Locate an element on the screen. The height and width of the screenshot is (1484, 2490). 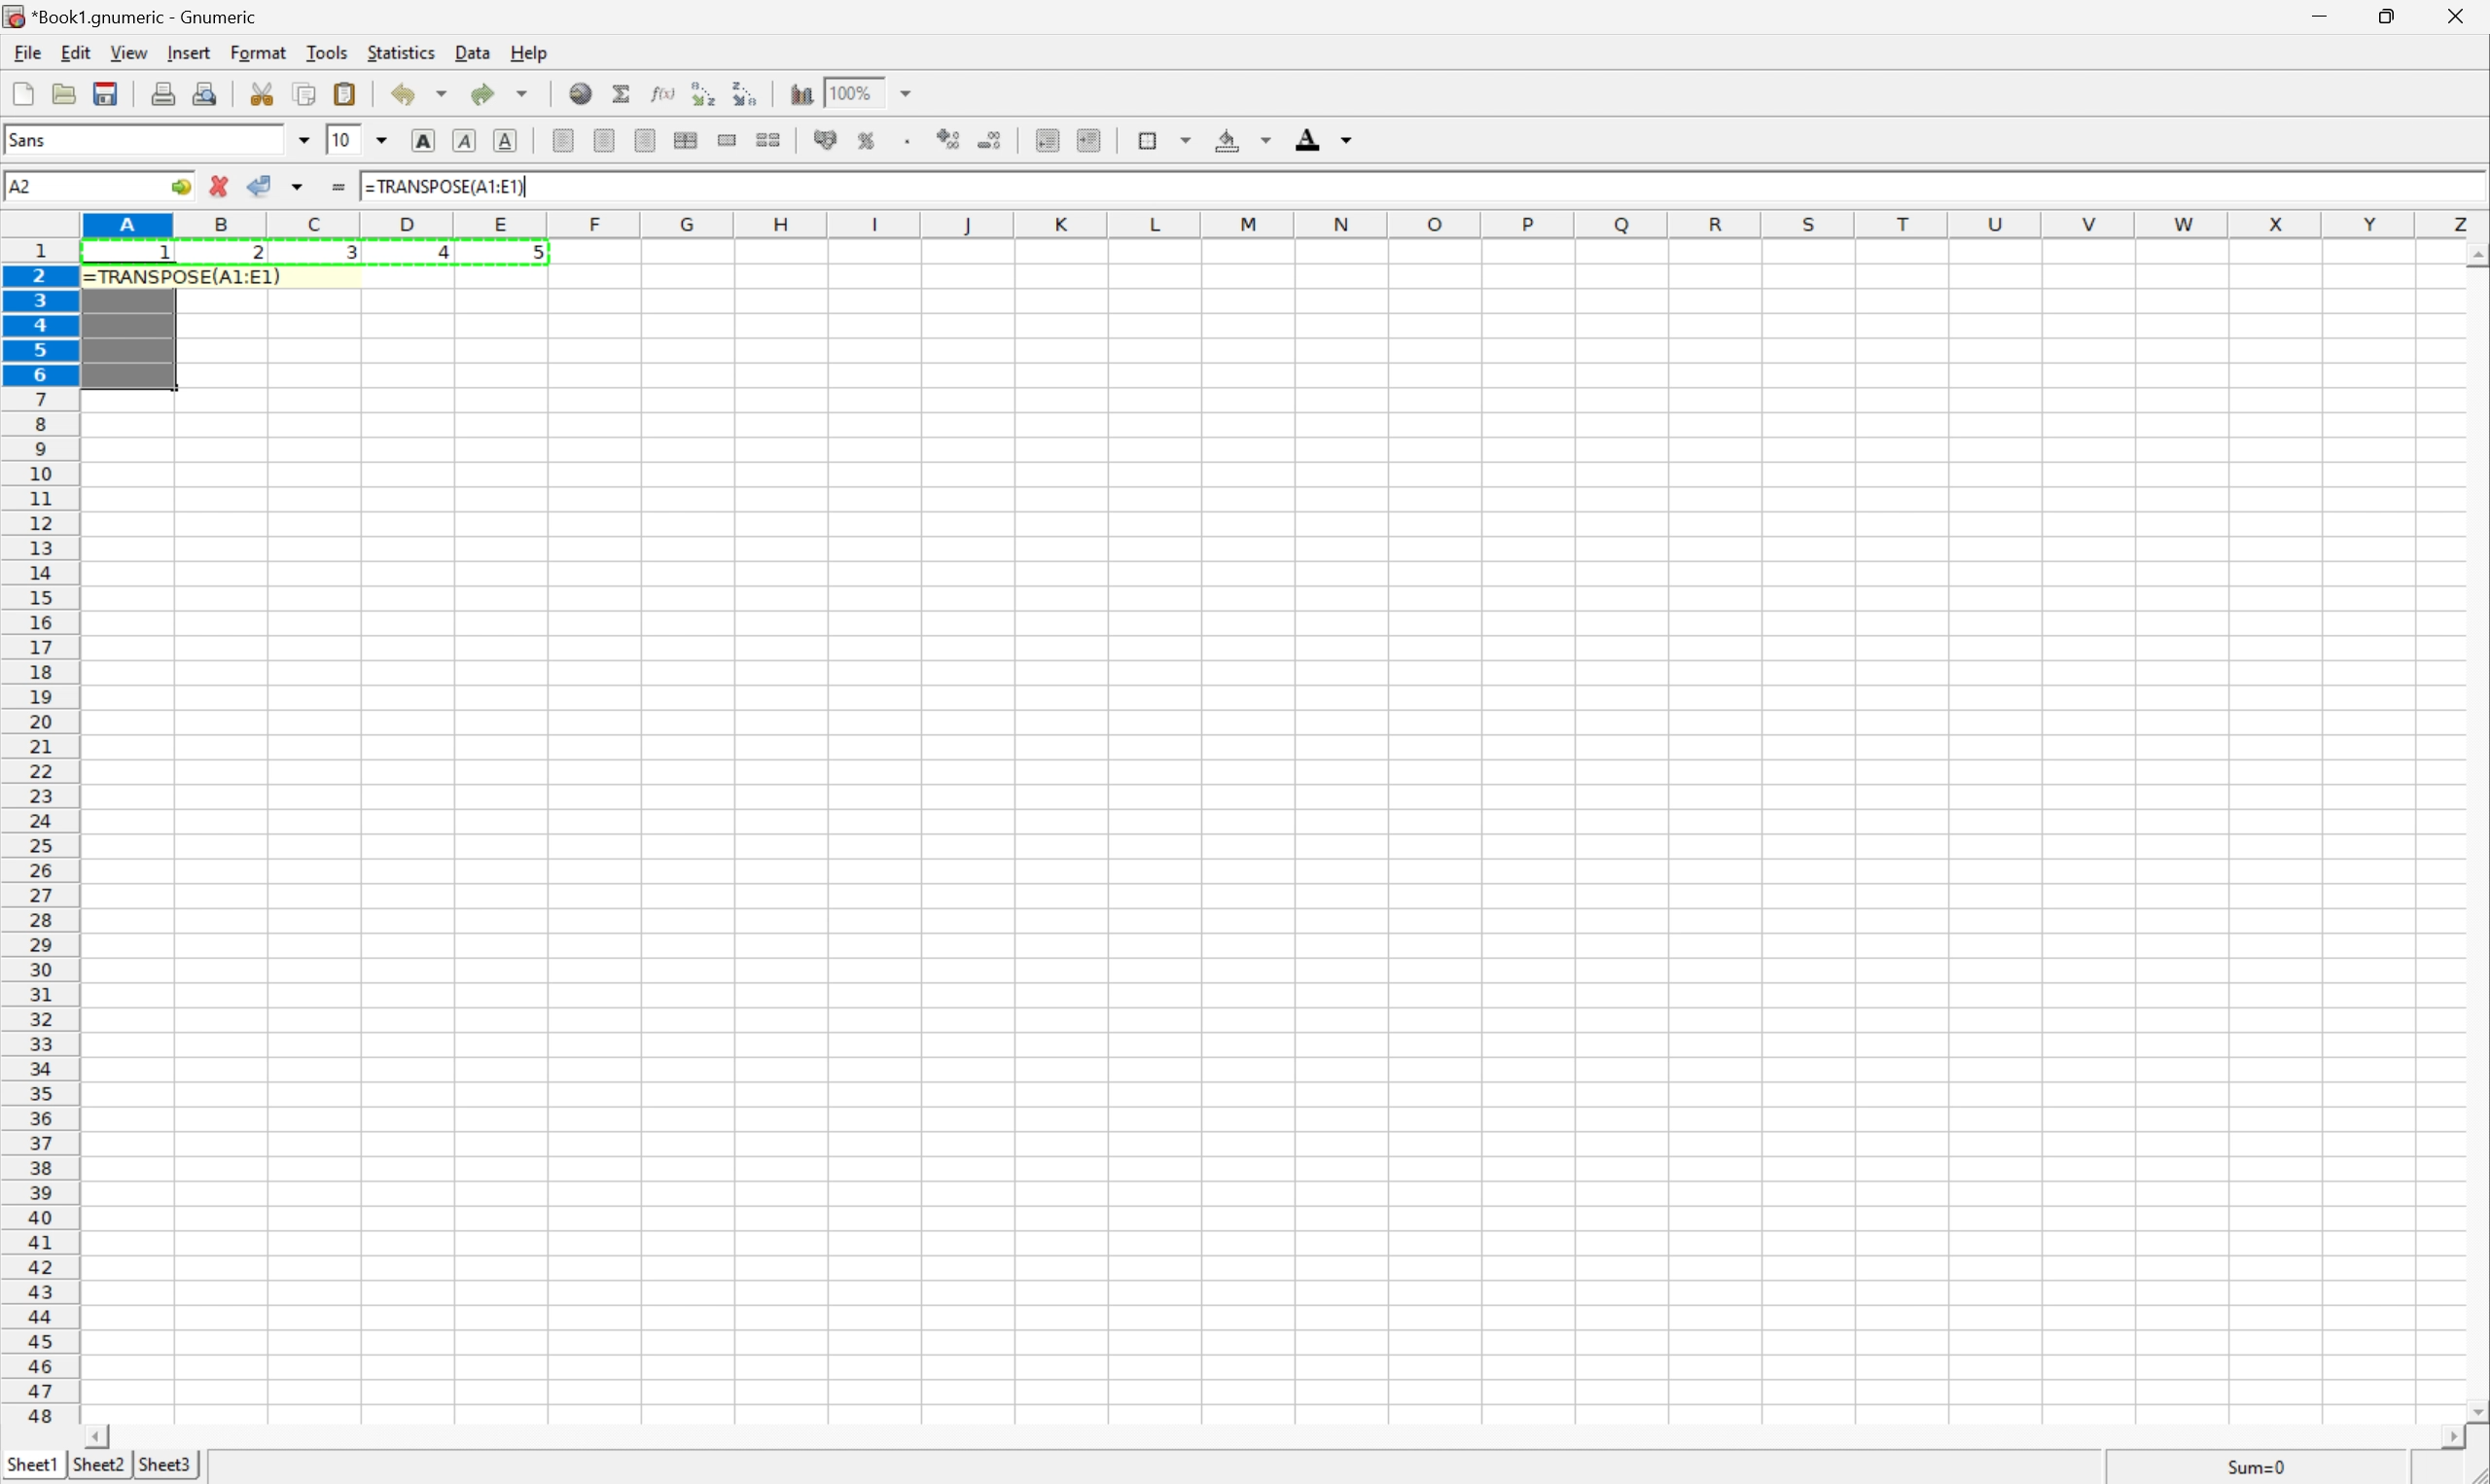
format is located at coordinates (255, 53).